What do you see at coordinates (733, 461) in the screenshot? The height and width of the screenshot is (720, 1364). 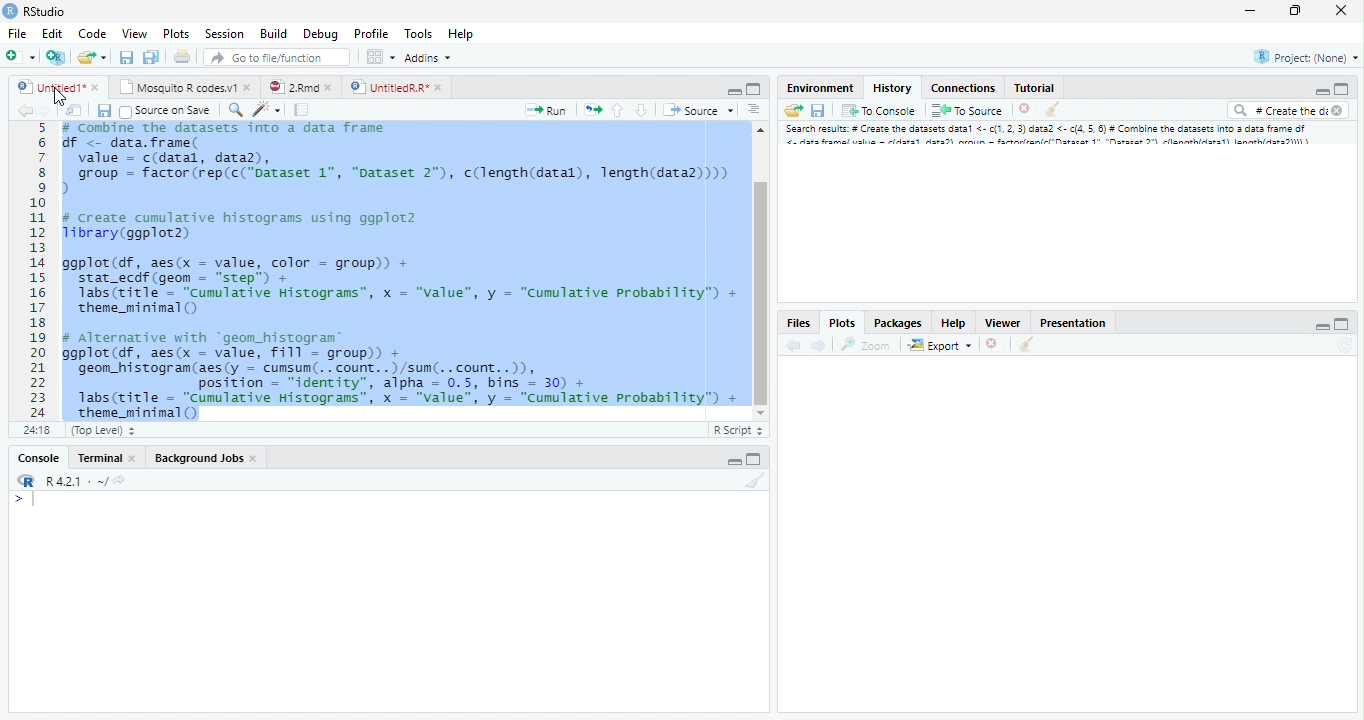 I see `Minimize` at bounding box center [733, 461].